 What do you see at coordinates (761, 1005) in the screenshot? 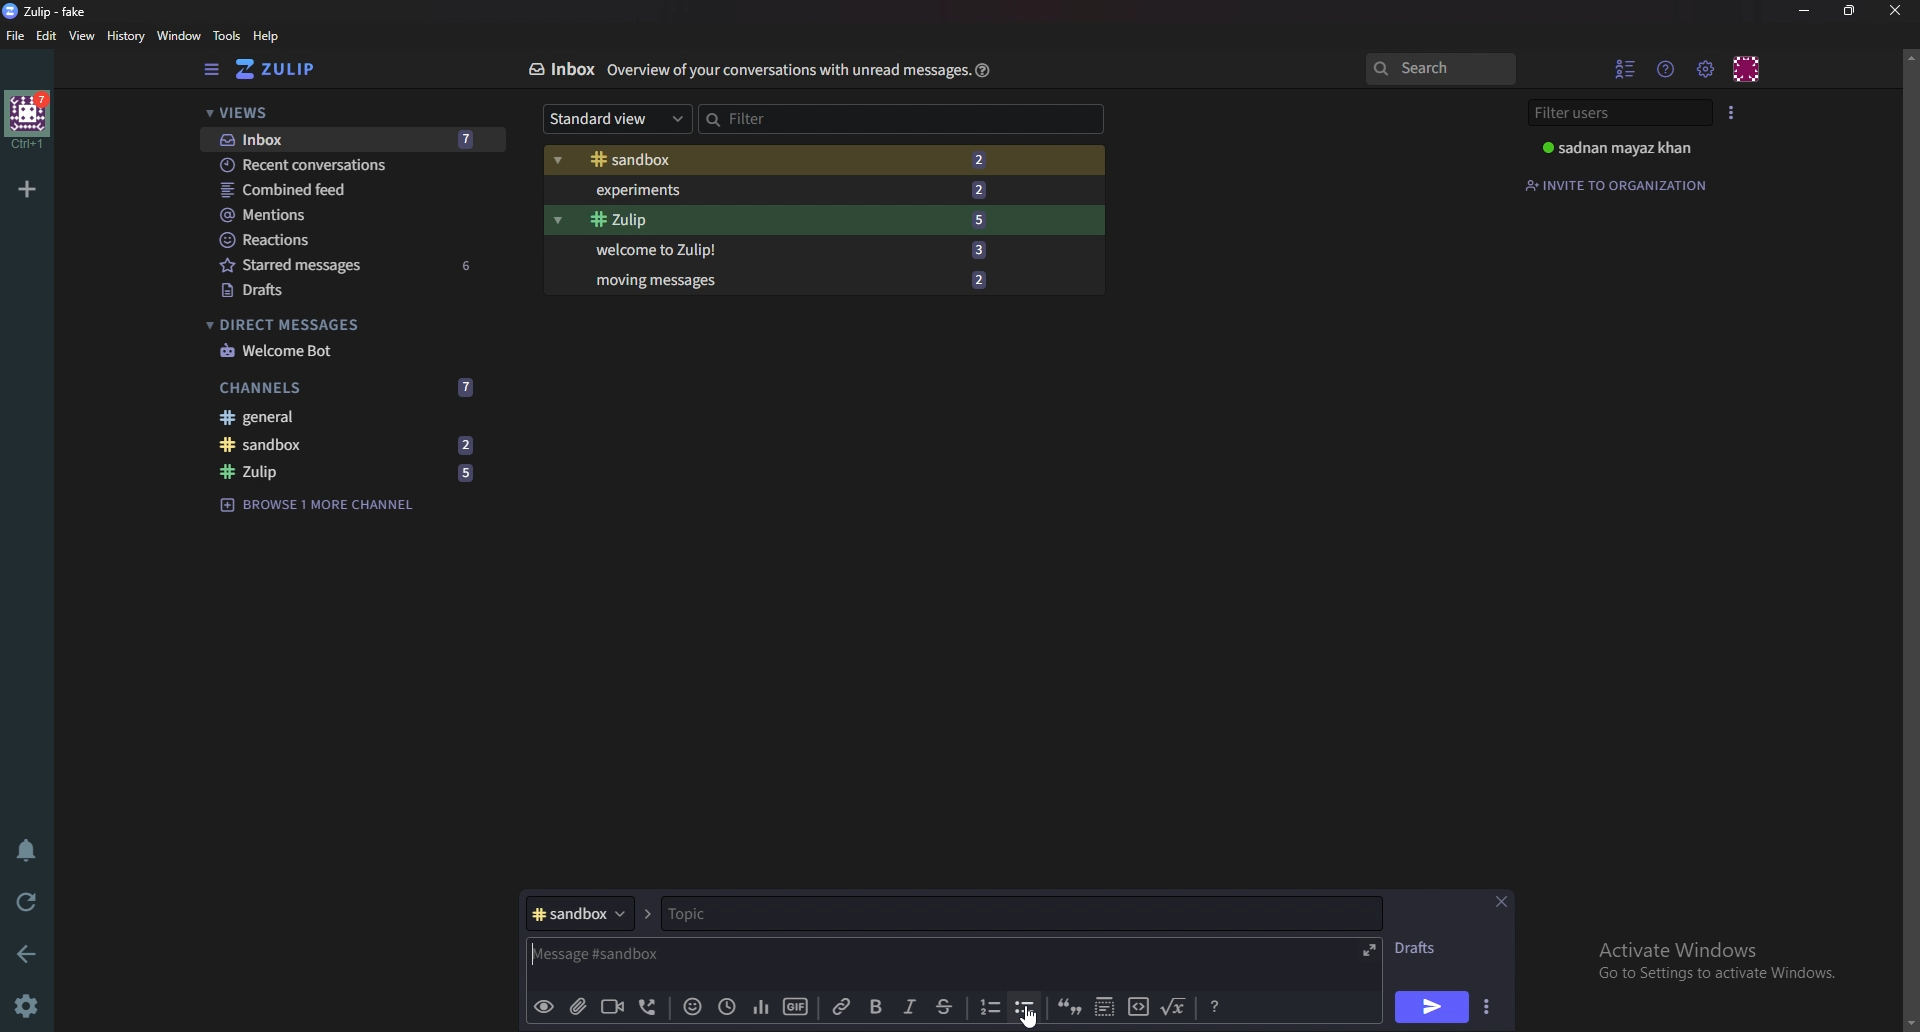
I see `poll` at bounding box center [761, 1005].